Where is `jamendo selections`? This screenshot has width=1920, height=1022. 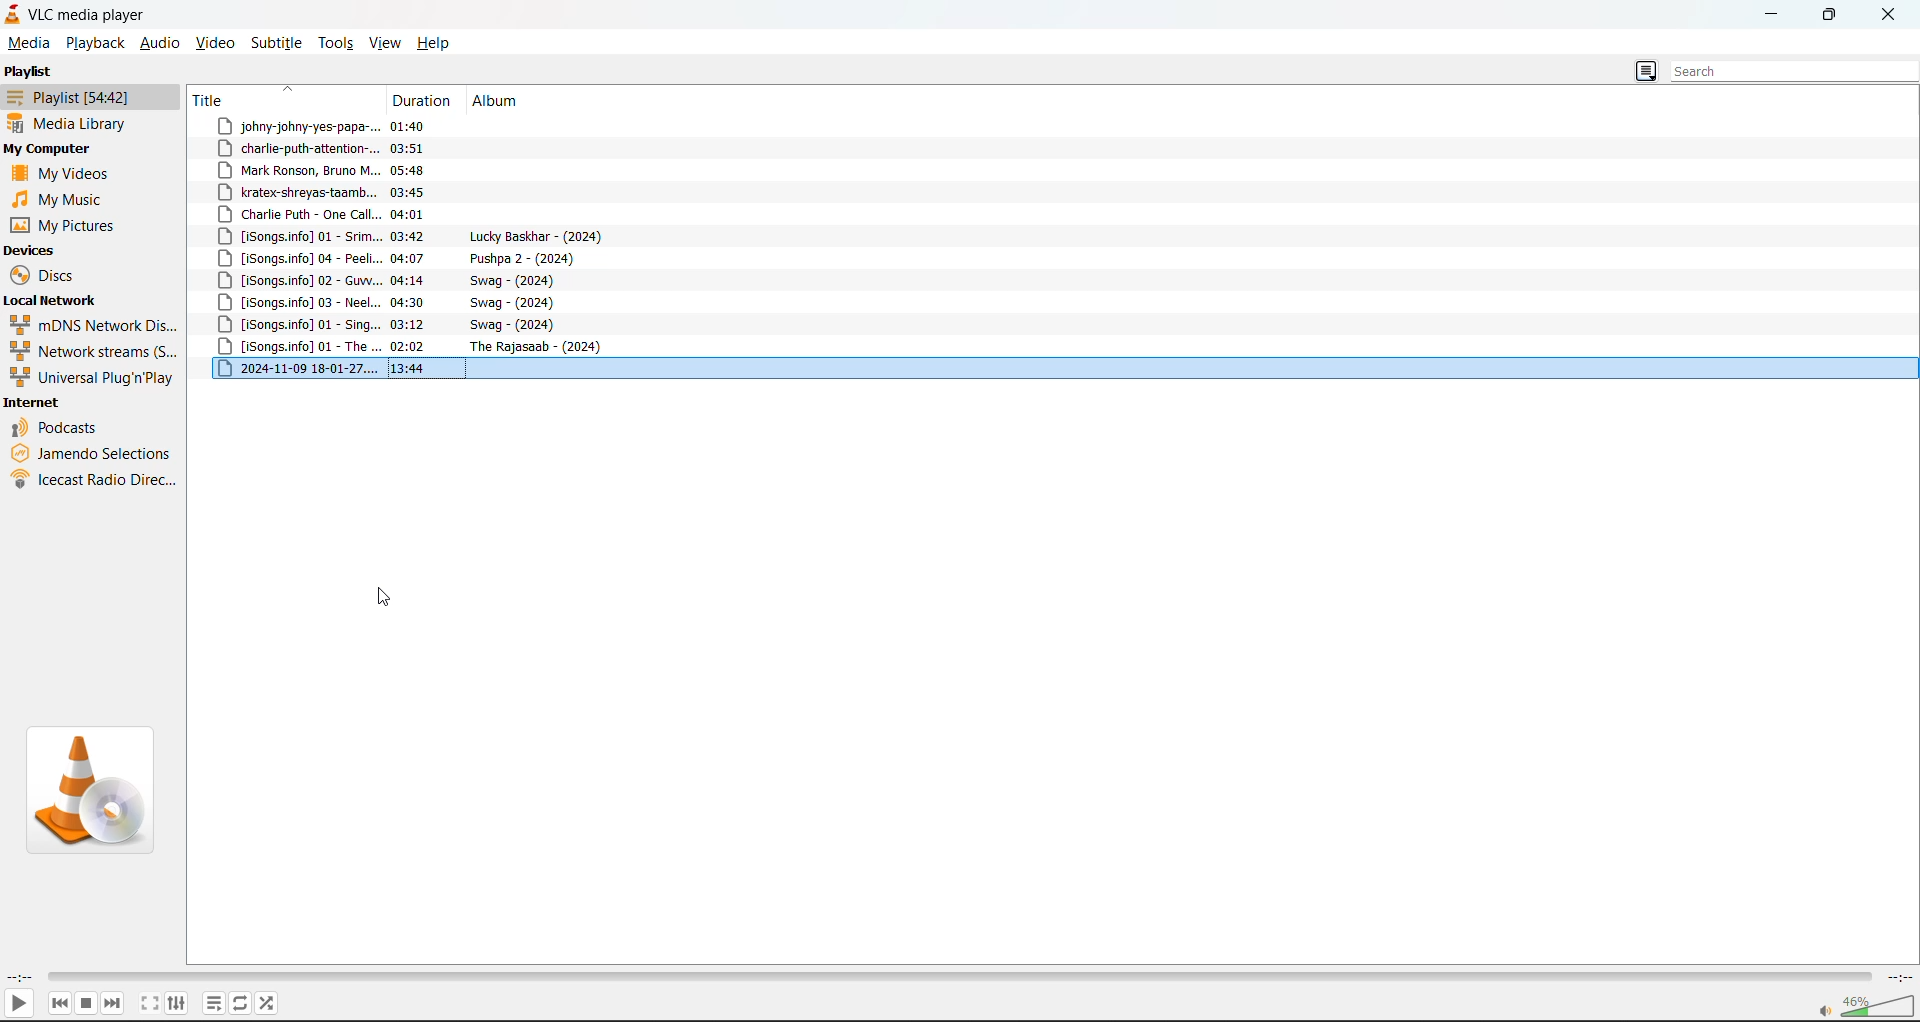 jamendo selections is located at coordinates (93, 456).